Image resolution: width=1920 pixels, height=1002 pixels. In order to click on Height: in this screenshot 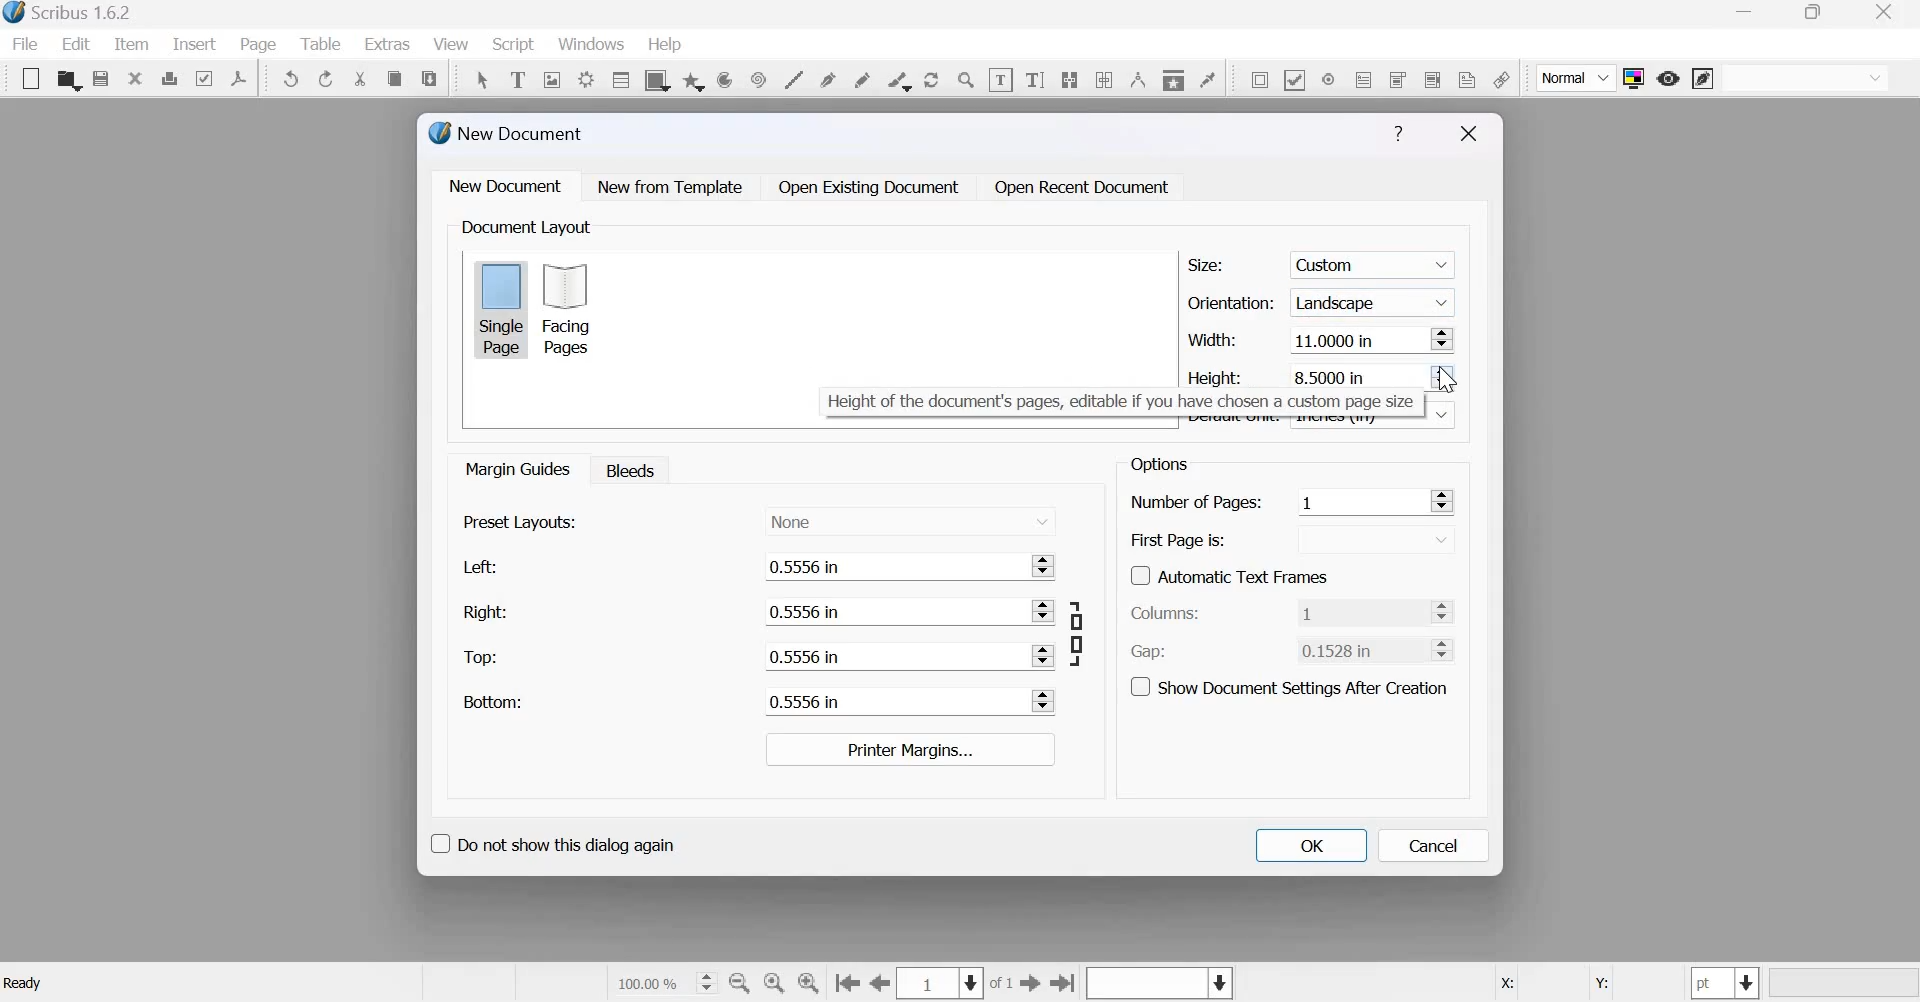, I will do `click(1217, 375)`.